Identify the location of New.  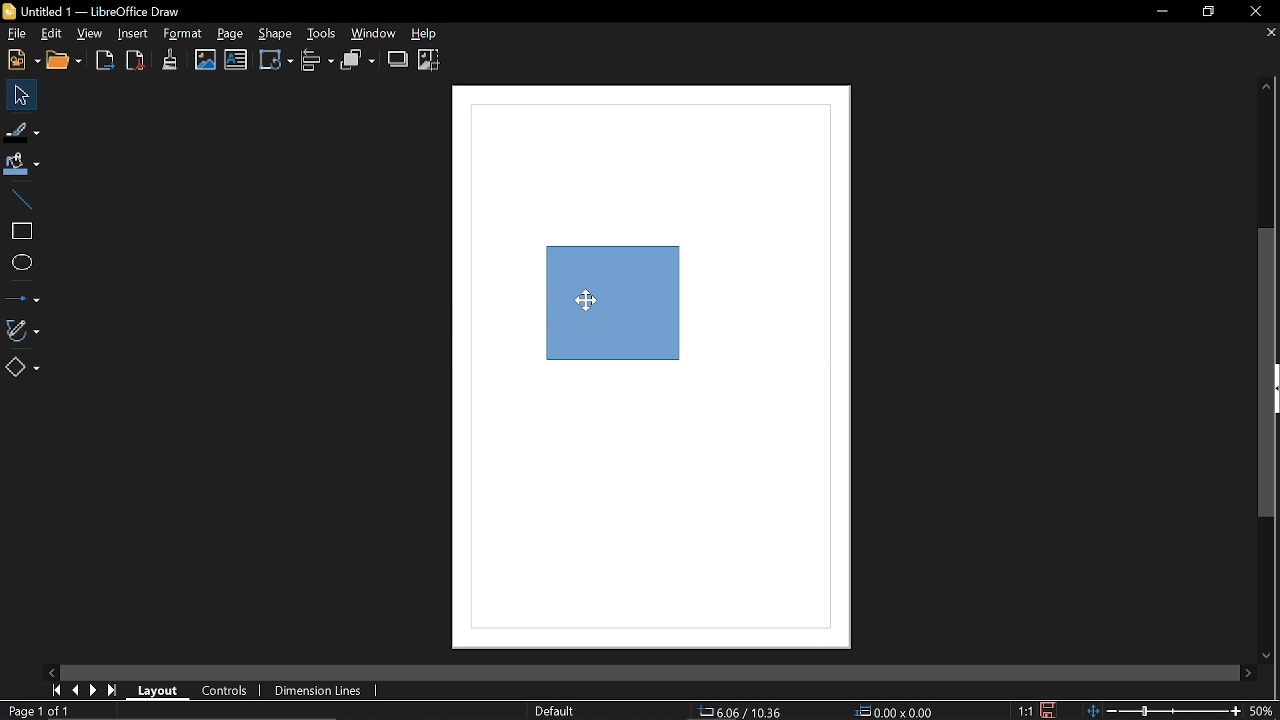
(20, 60).